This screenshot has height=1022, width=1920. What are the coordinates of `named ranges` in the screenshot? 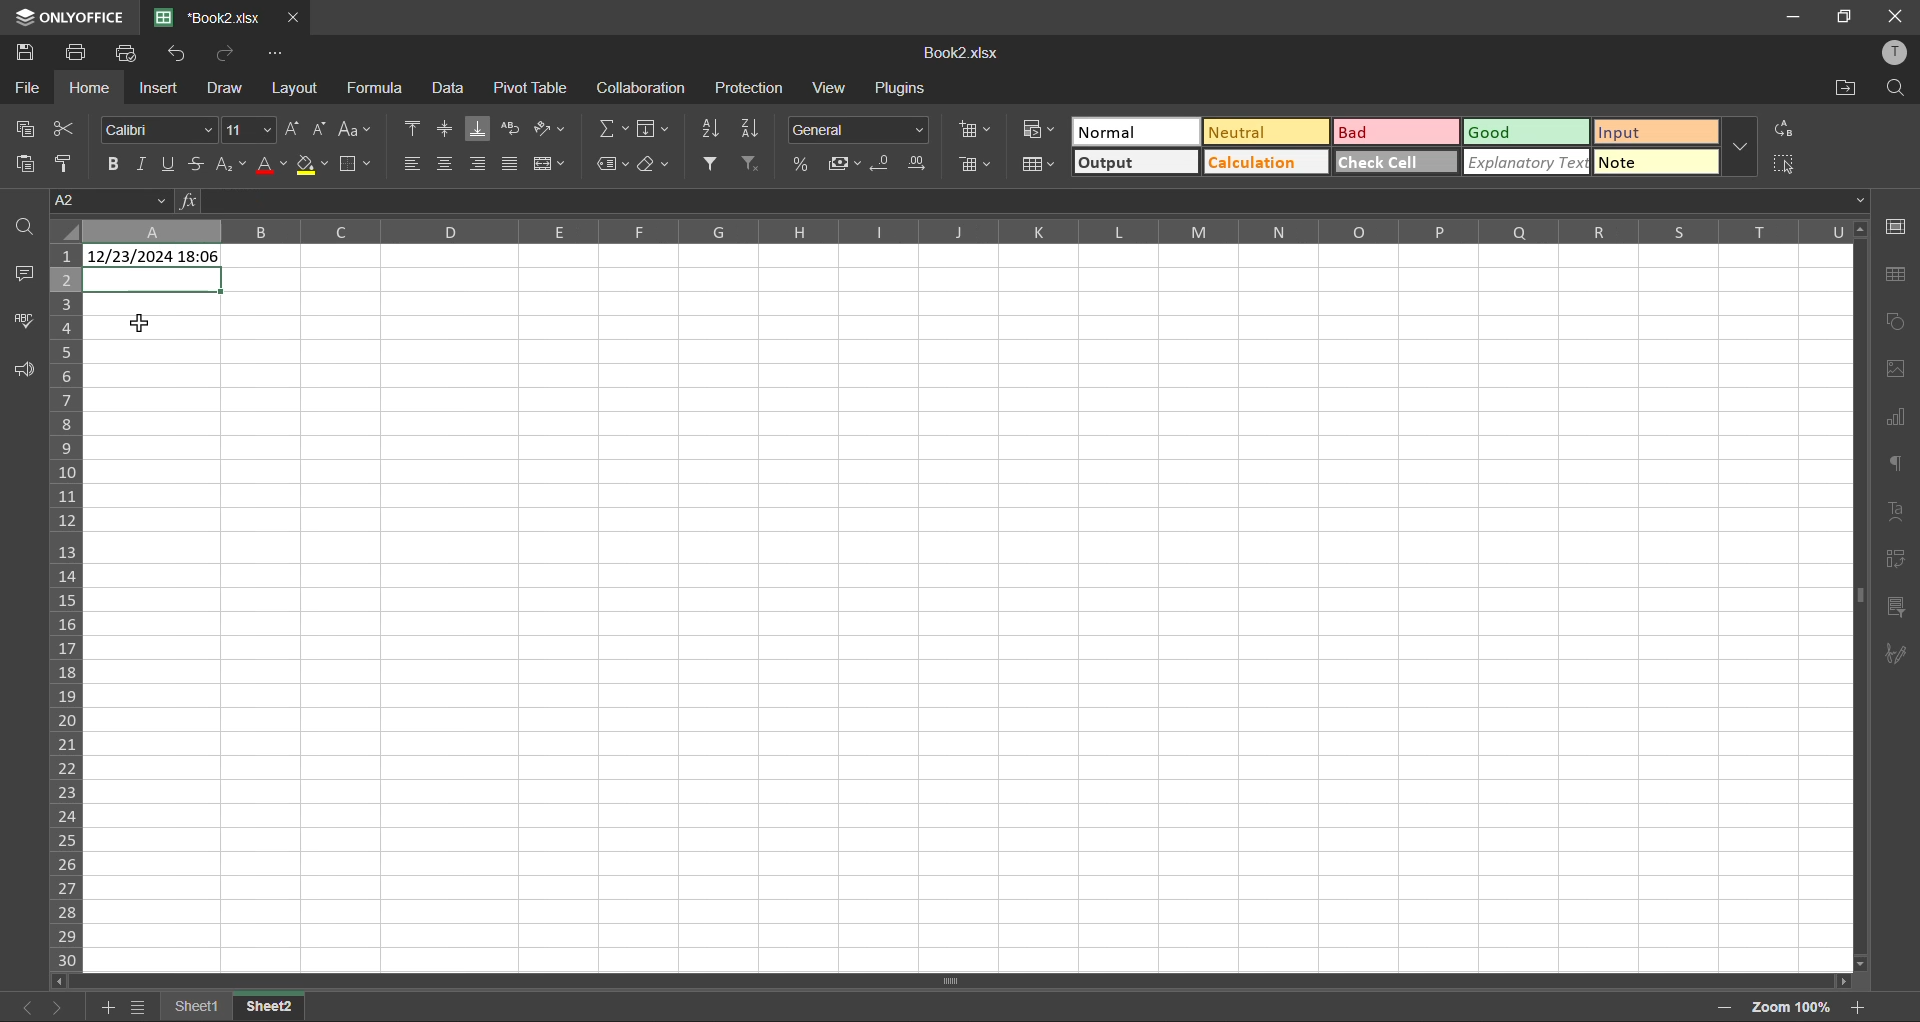 It's located at (612, 165).